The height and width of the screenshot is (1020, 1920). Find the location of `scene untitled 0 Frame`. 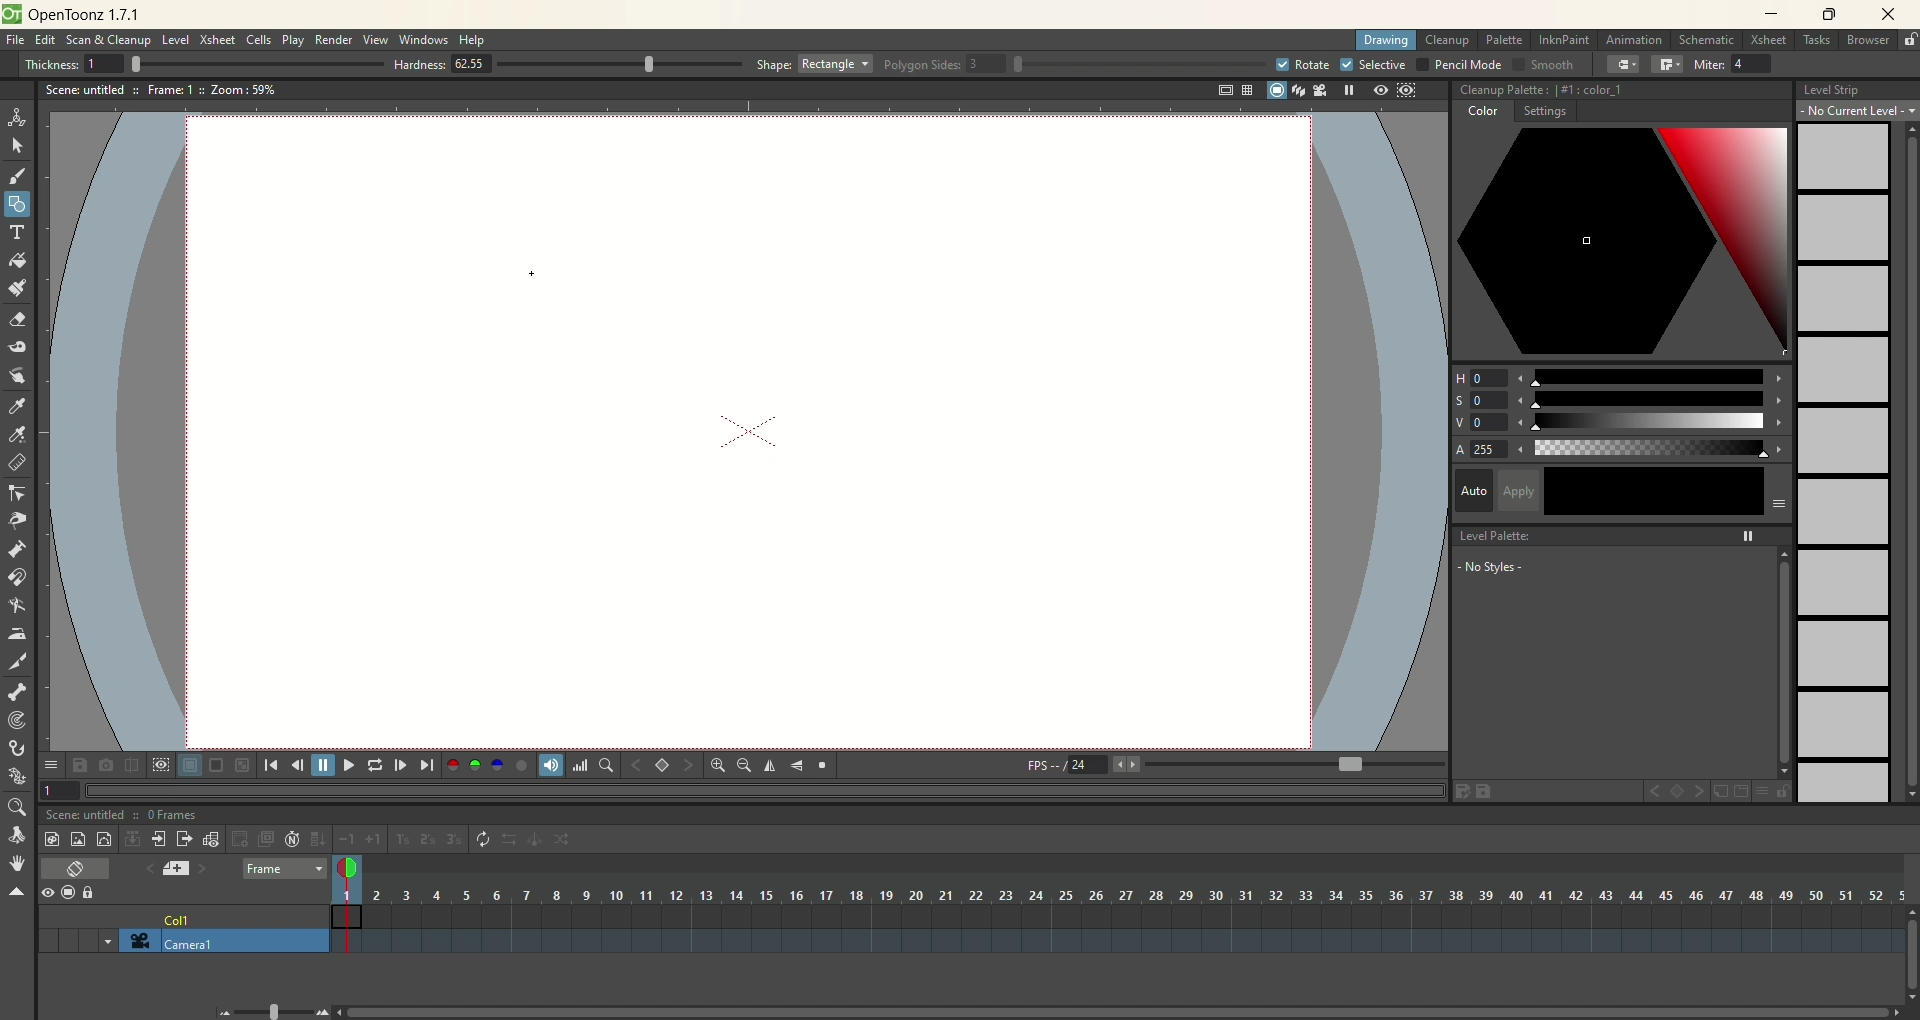

scene untitled 0 Frame is located at coordinates (123, 815).